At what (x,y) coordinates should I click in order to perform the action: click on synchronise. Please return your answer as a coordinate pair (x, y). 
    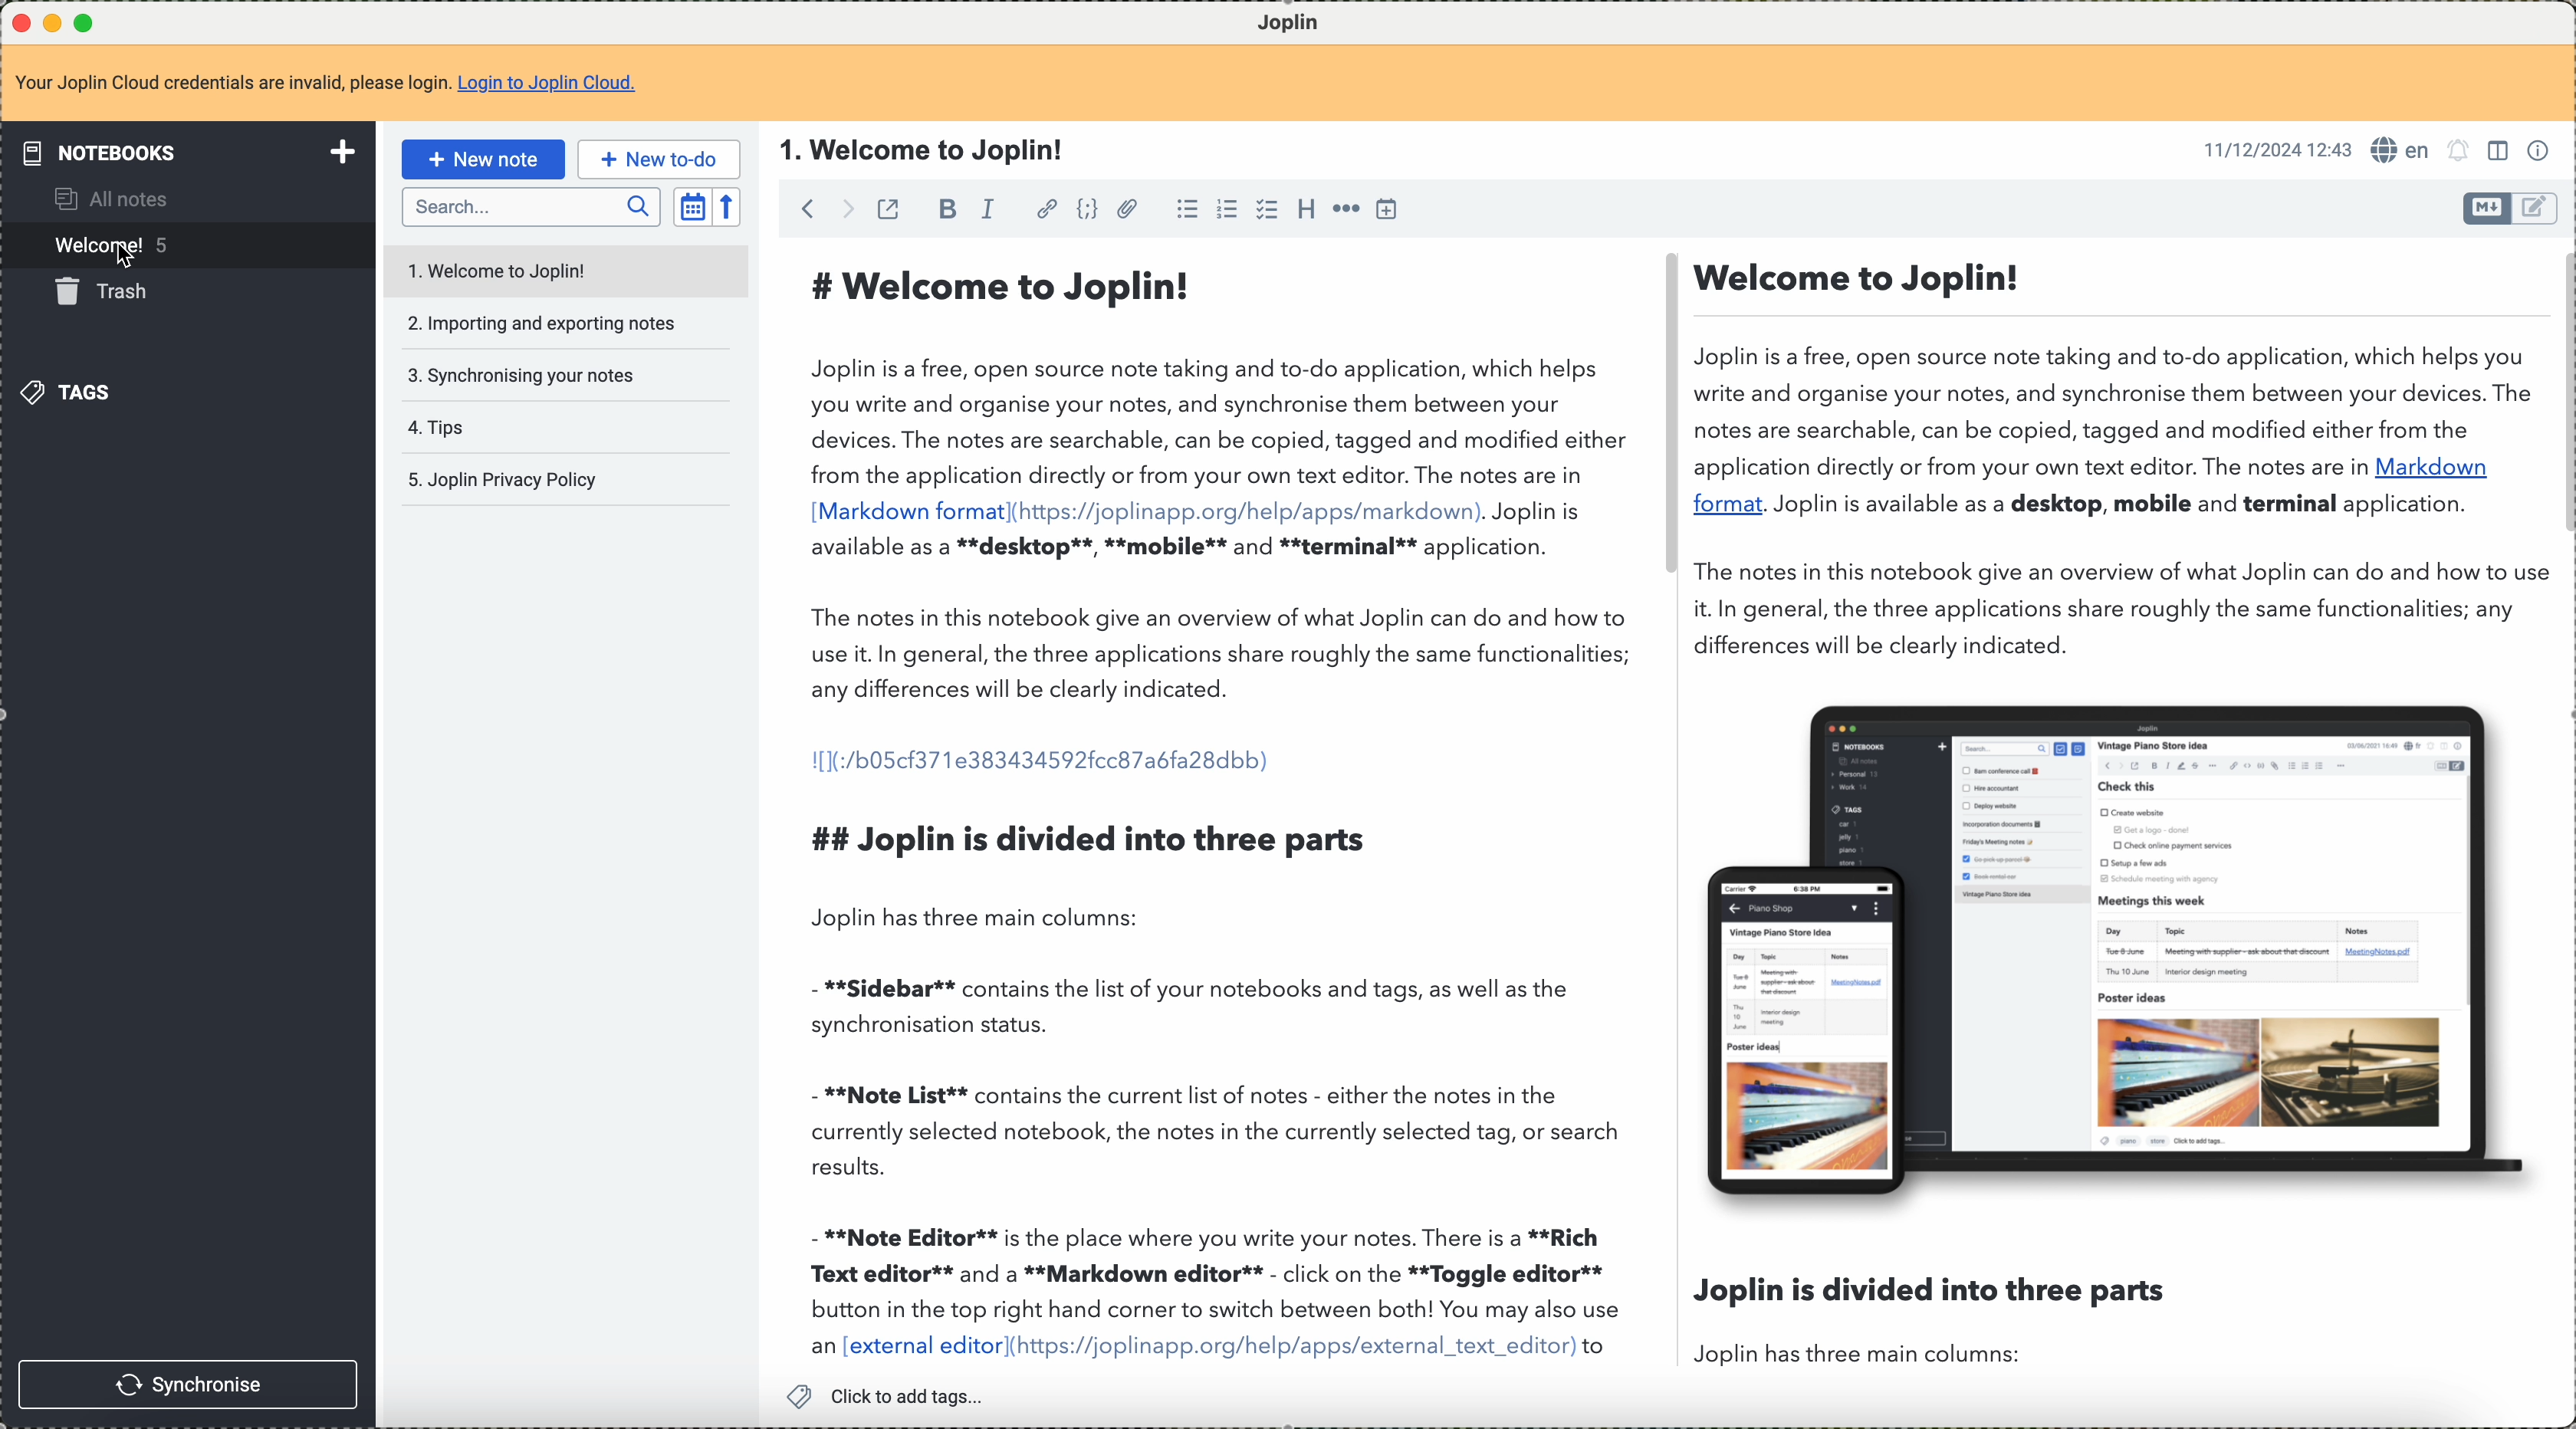
    Looking at the image, I should click on (188, 1383).